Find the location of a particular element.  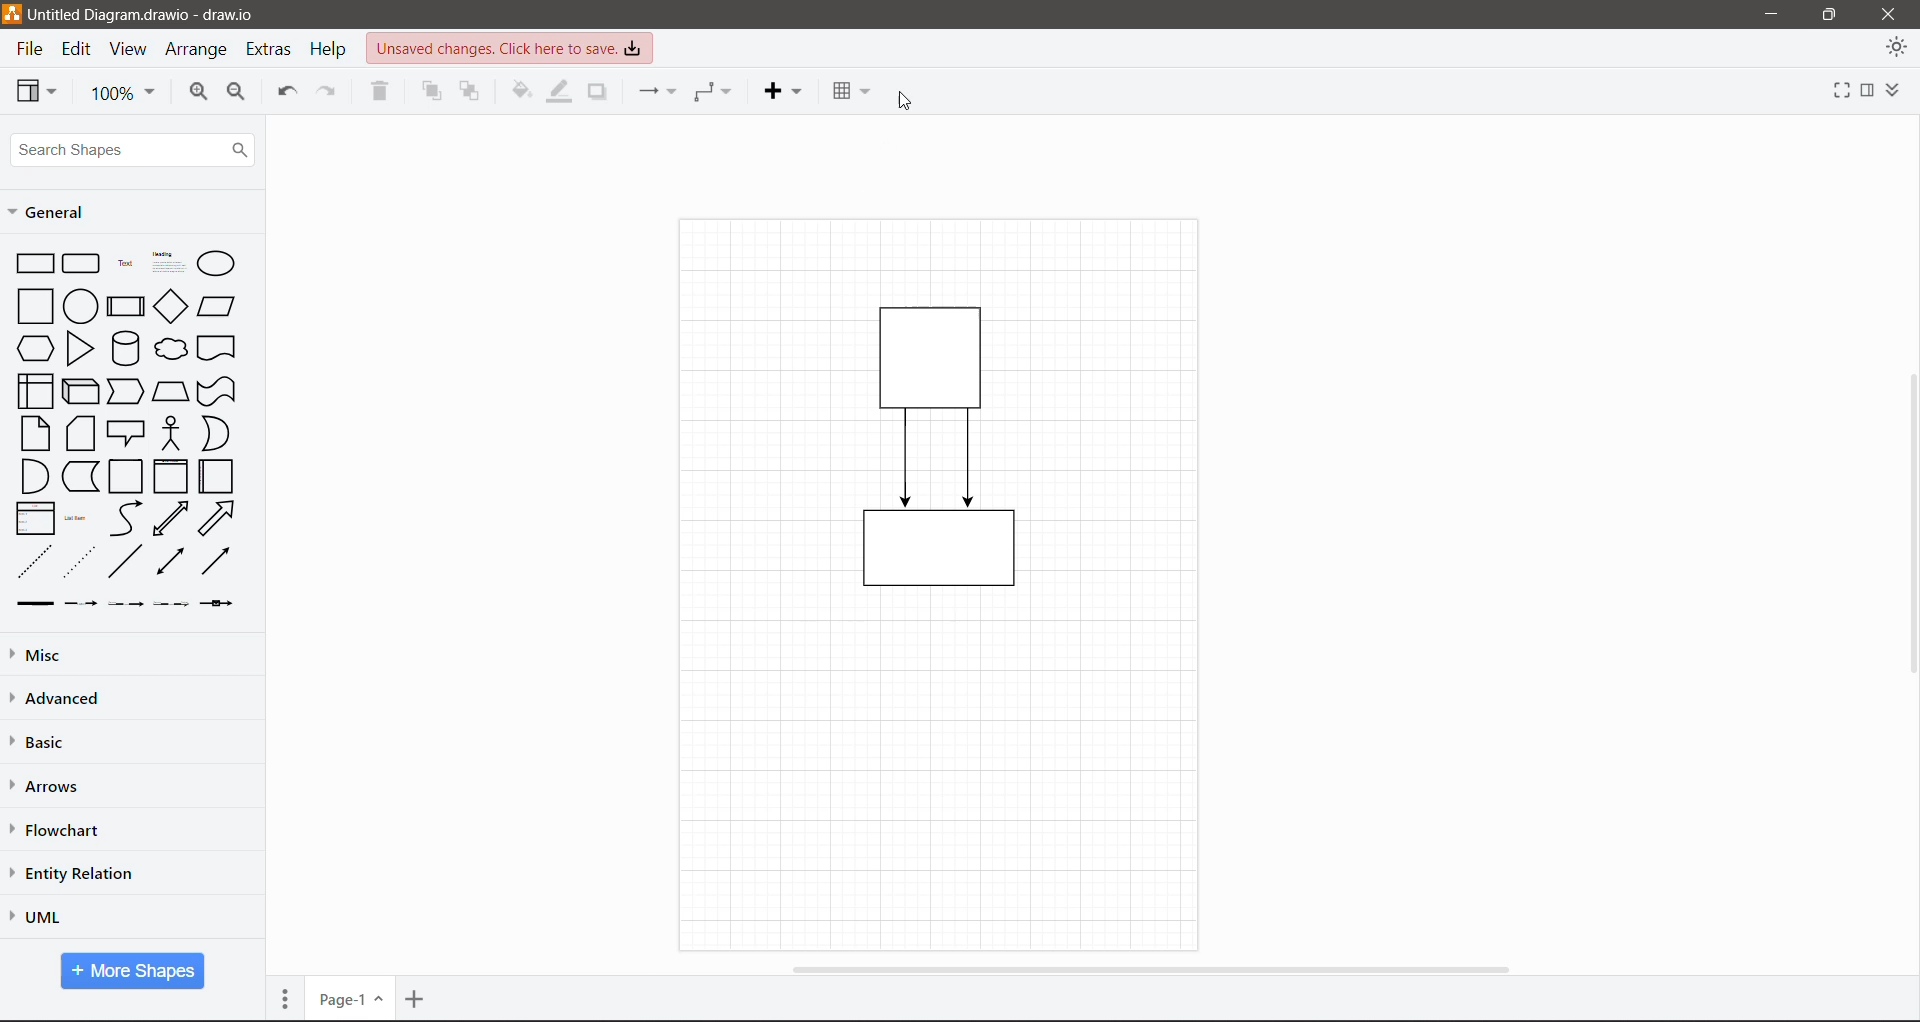

Zoom In is located at coordinates (195, 94).